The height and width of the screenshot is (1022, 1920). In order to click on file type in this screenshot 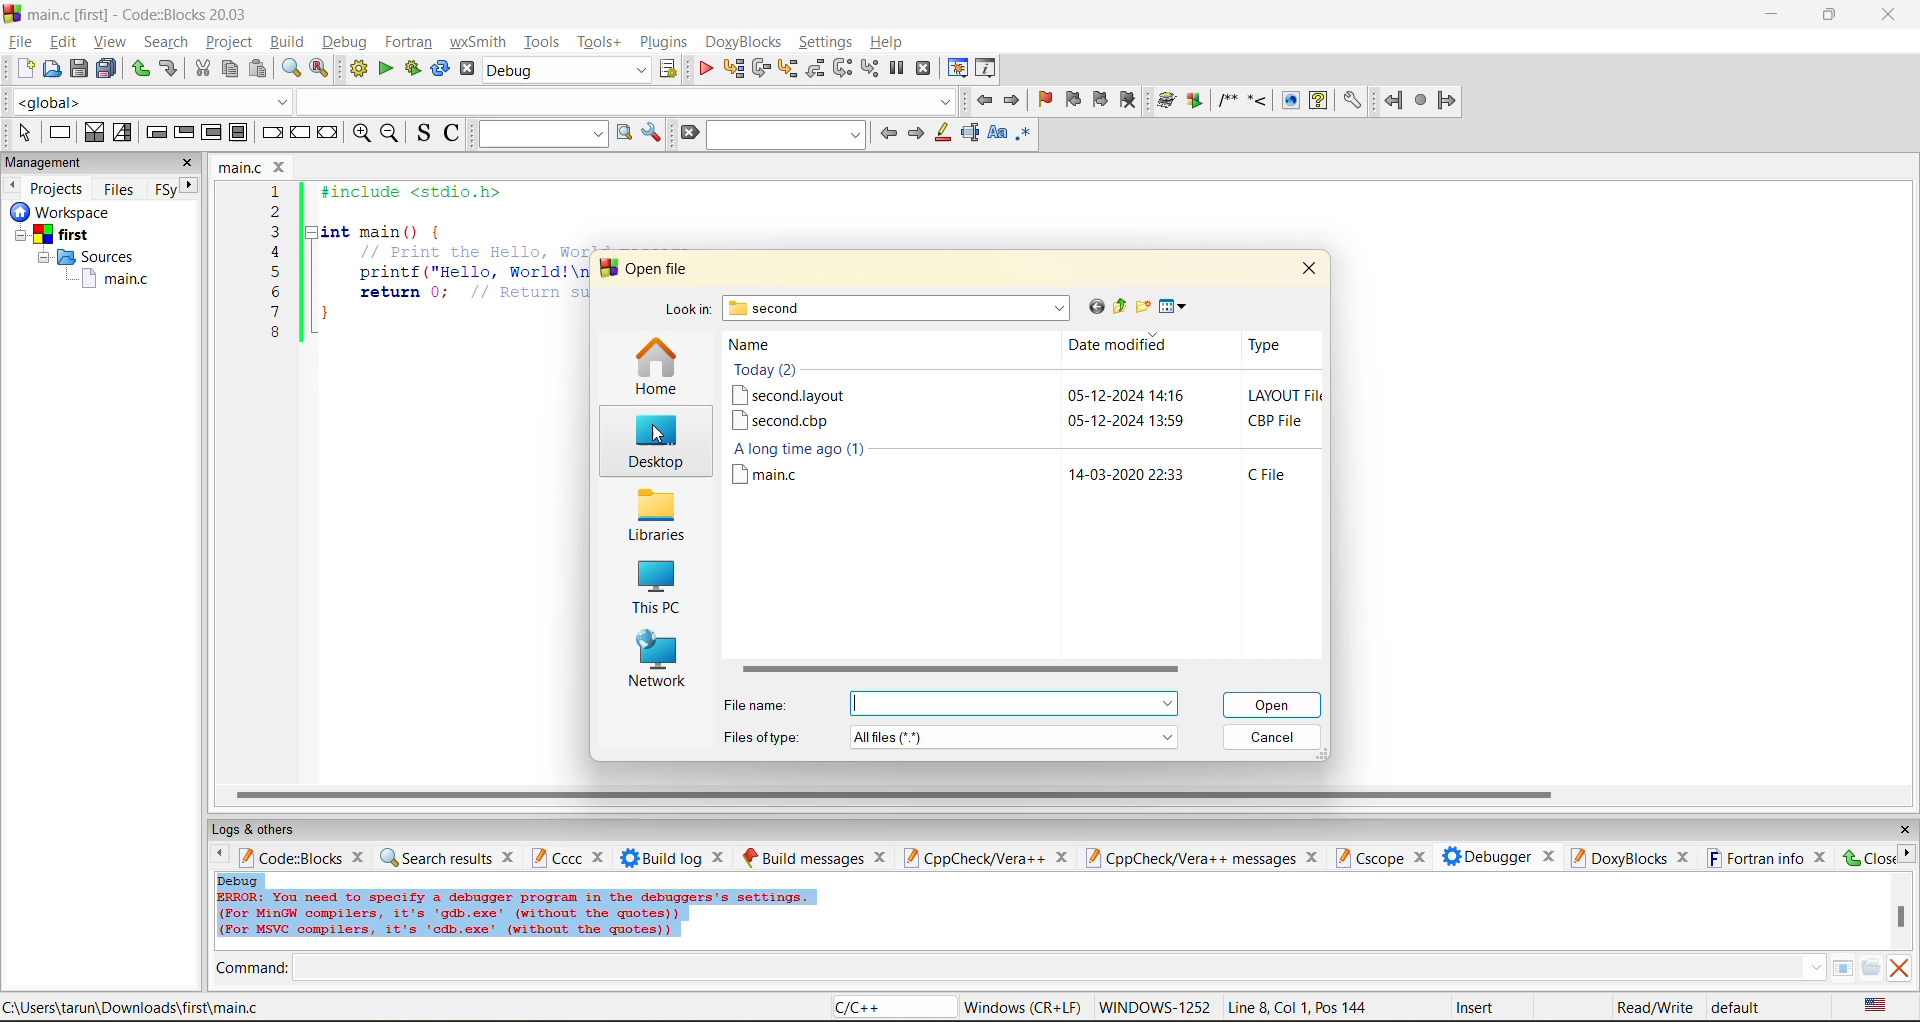, I will do `click(1269, 474)`.